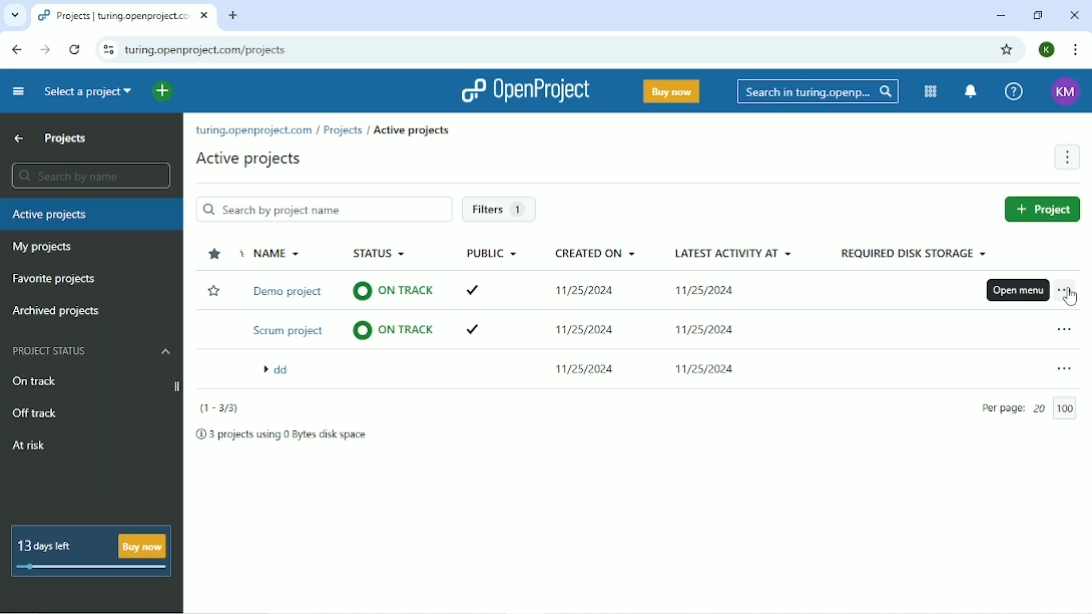 This screenshot has height=614, width=1092. Describe the element at coordinates (1037, 16) in the screenshot. I see `Restore down` at that location.